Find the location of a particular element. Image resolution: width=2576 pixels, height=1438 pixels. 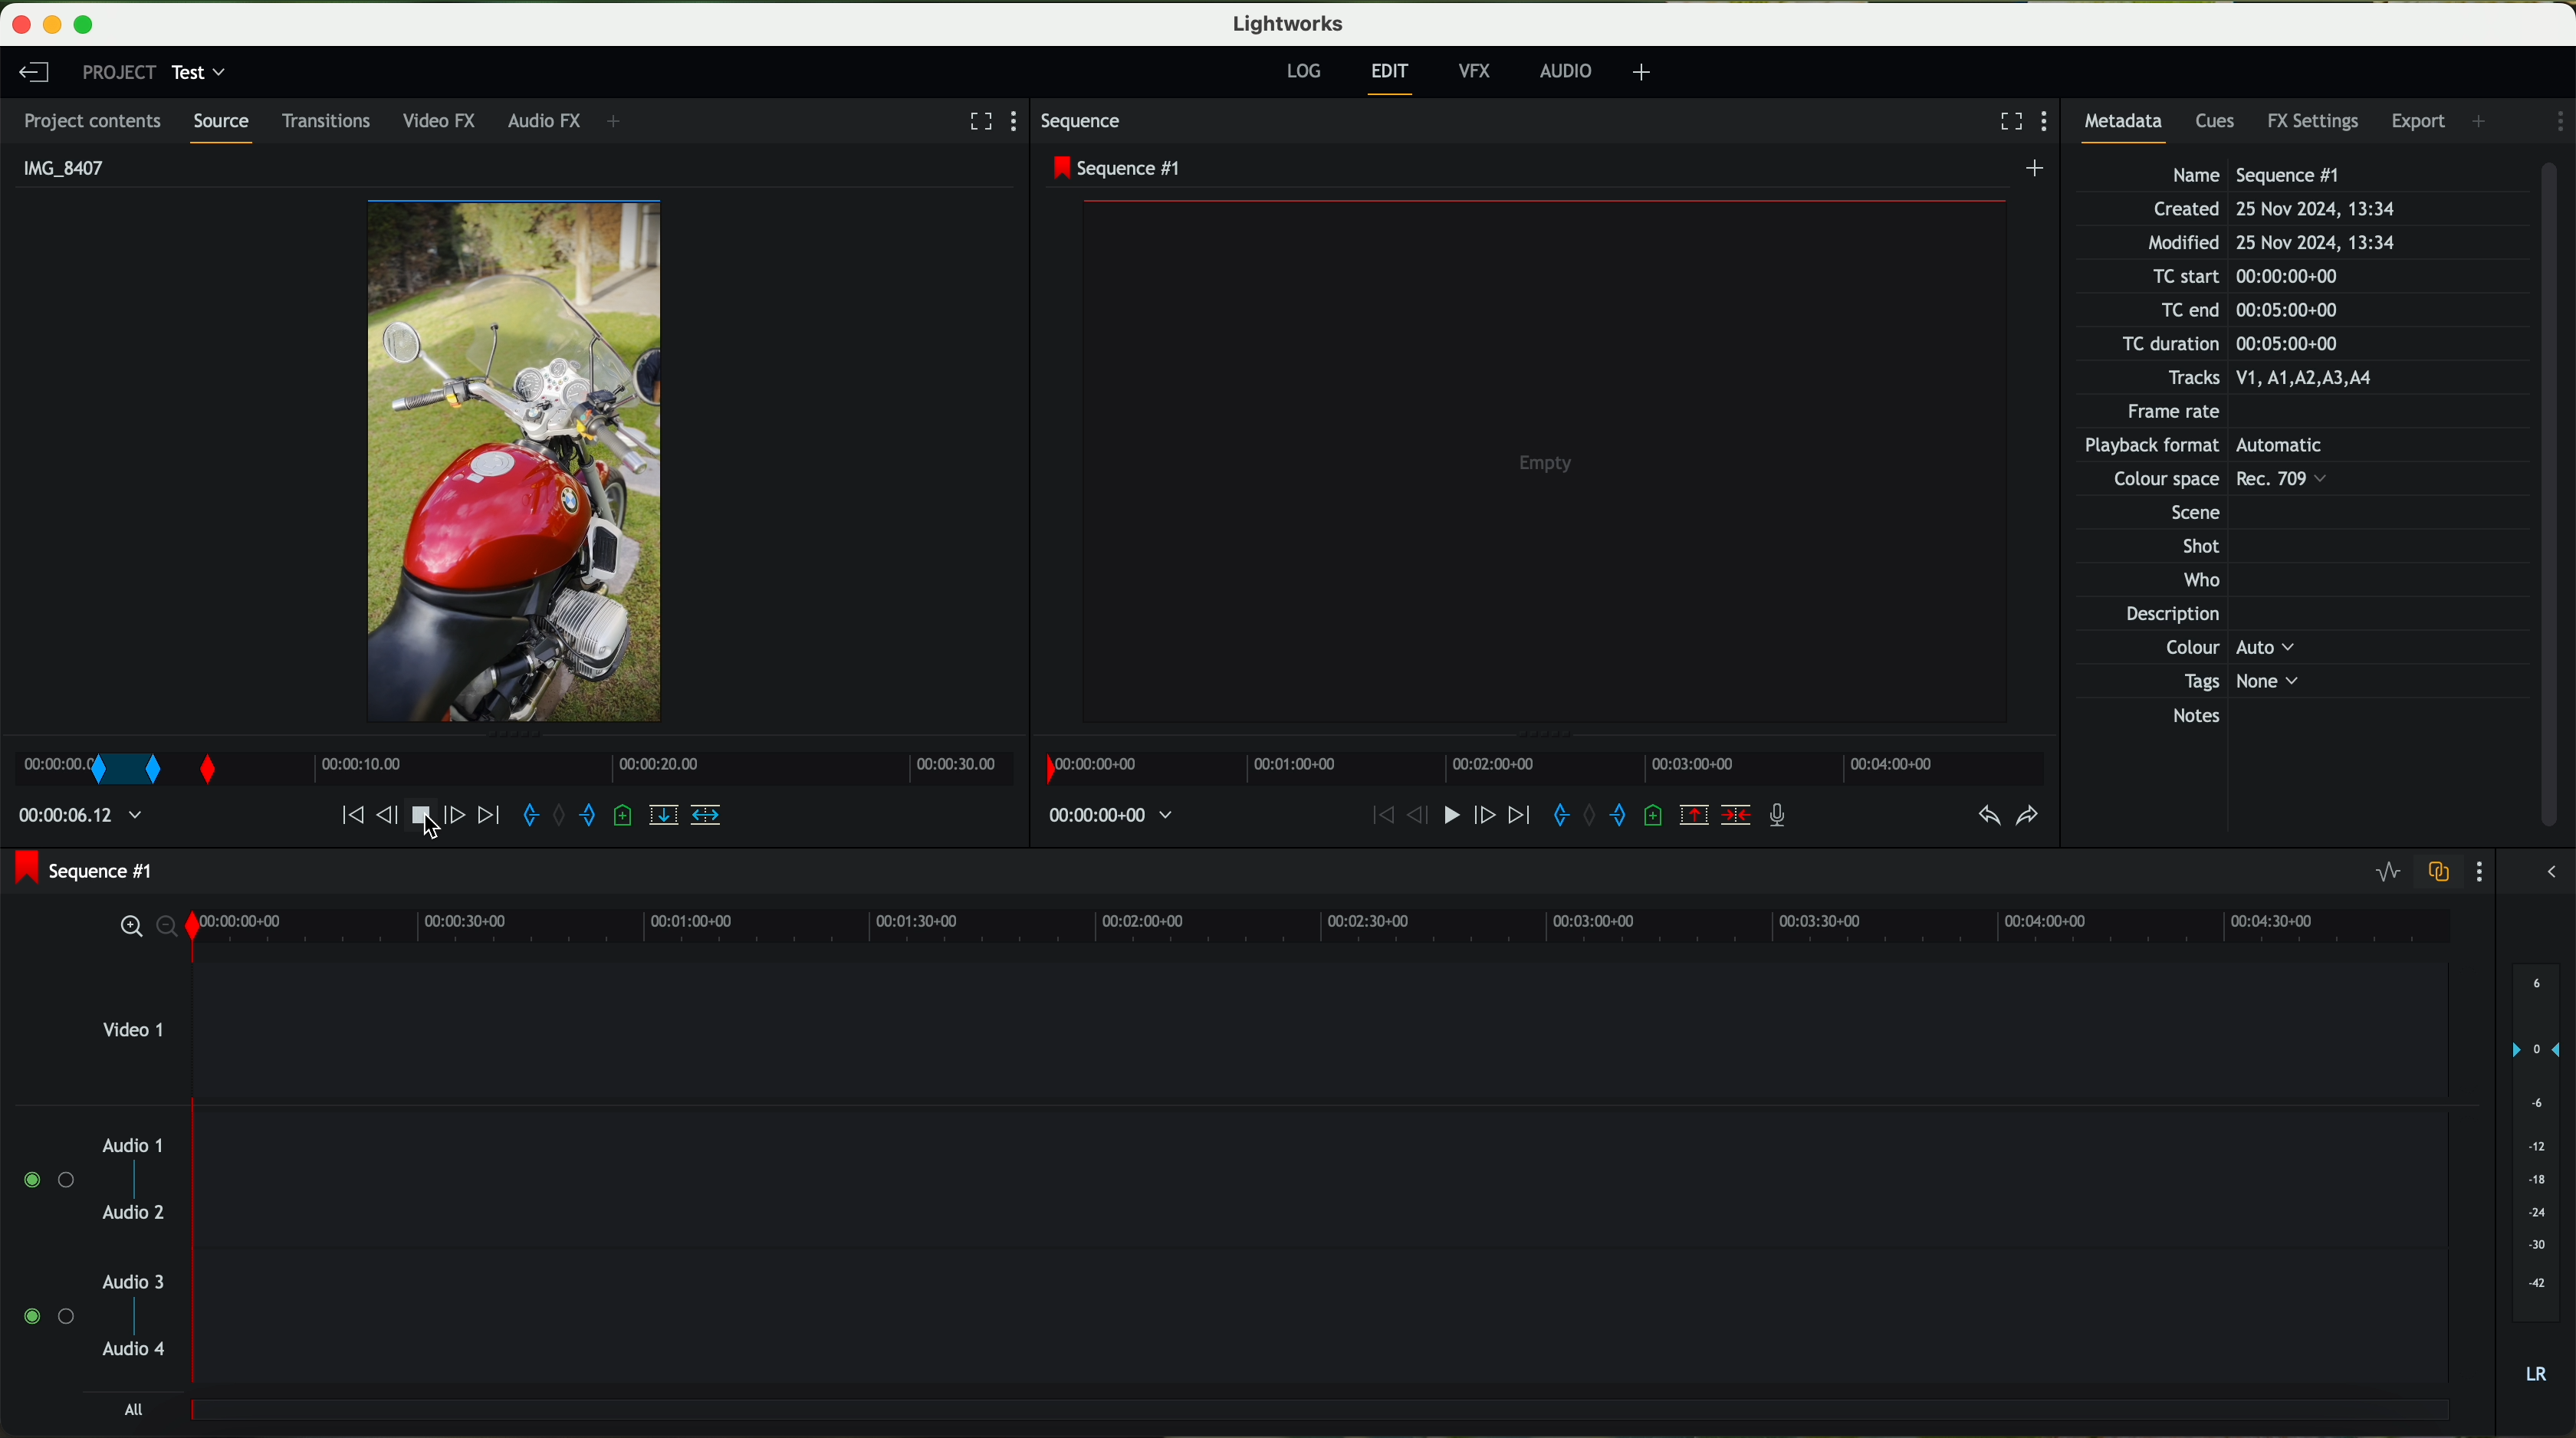

track is located at coordinates (1325, 1172).